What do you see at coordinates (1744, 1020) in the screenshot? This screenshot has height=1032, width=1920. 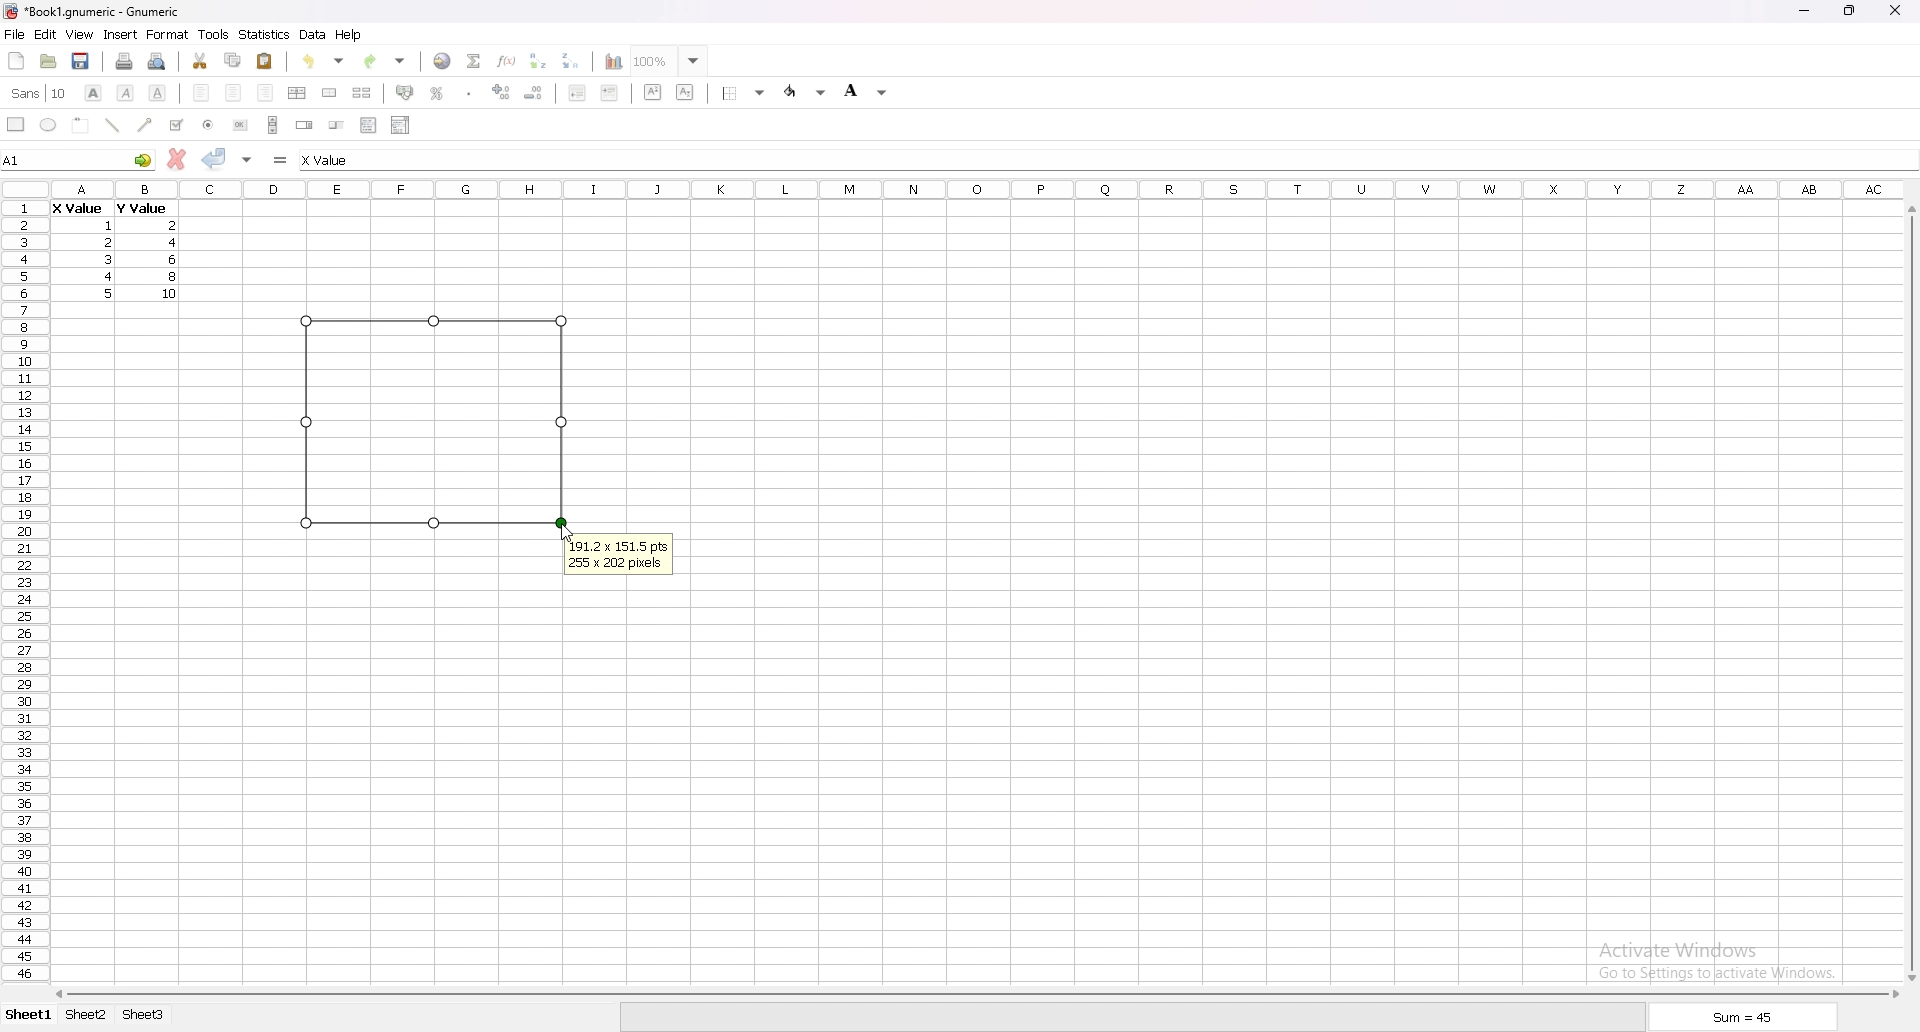 I see `sum` at bounding box center [1744, 1020].